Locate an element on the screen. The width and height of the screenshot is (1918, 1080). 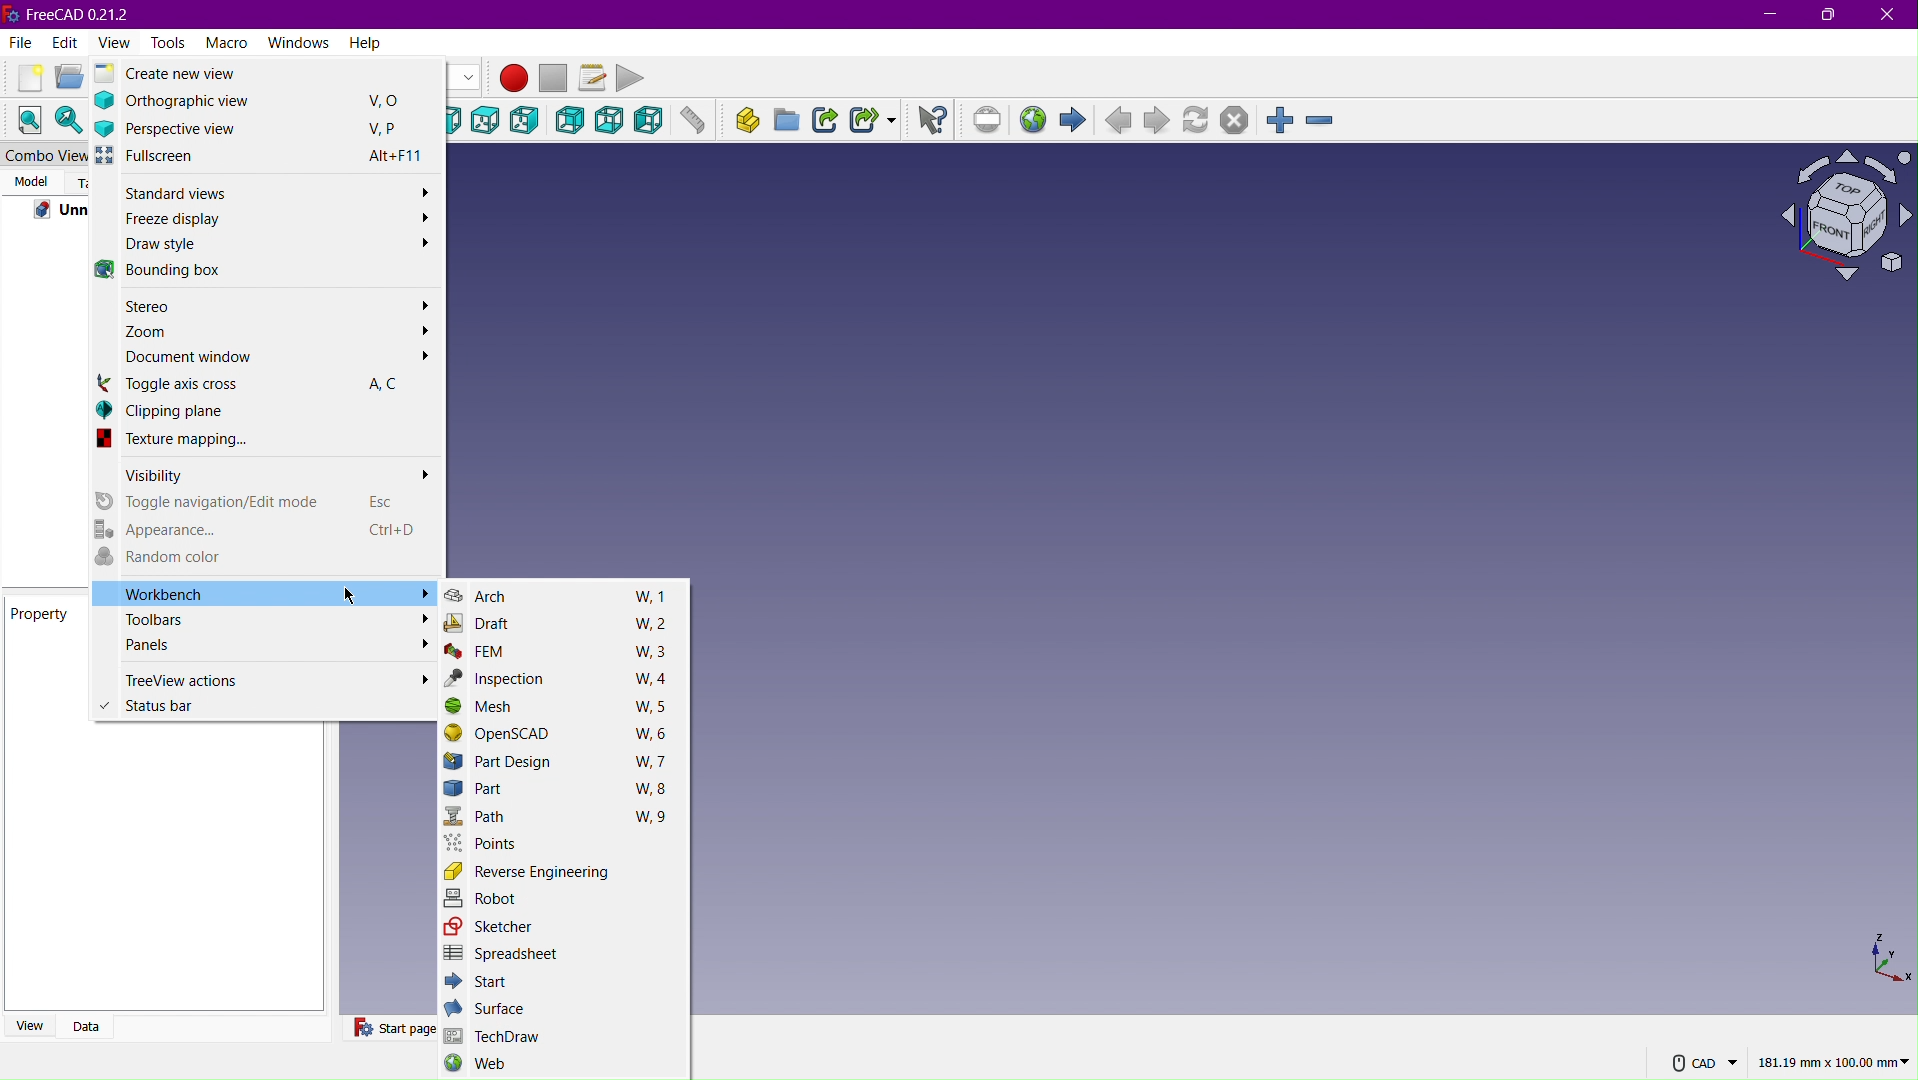
Maximize is located at coordinates (1827, 15).